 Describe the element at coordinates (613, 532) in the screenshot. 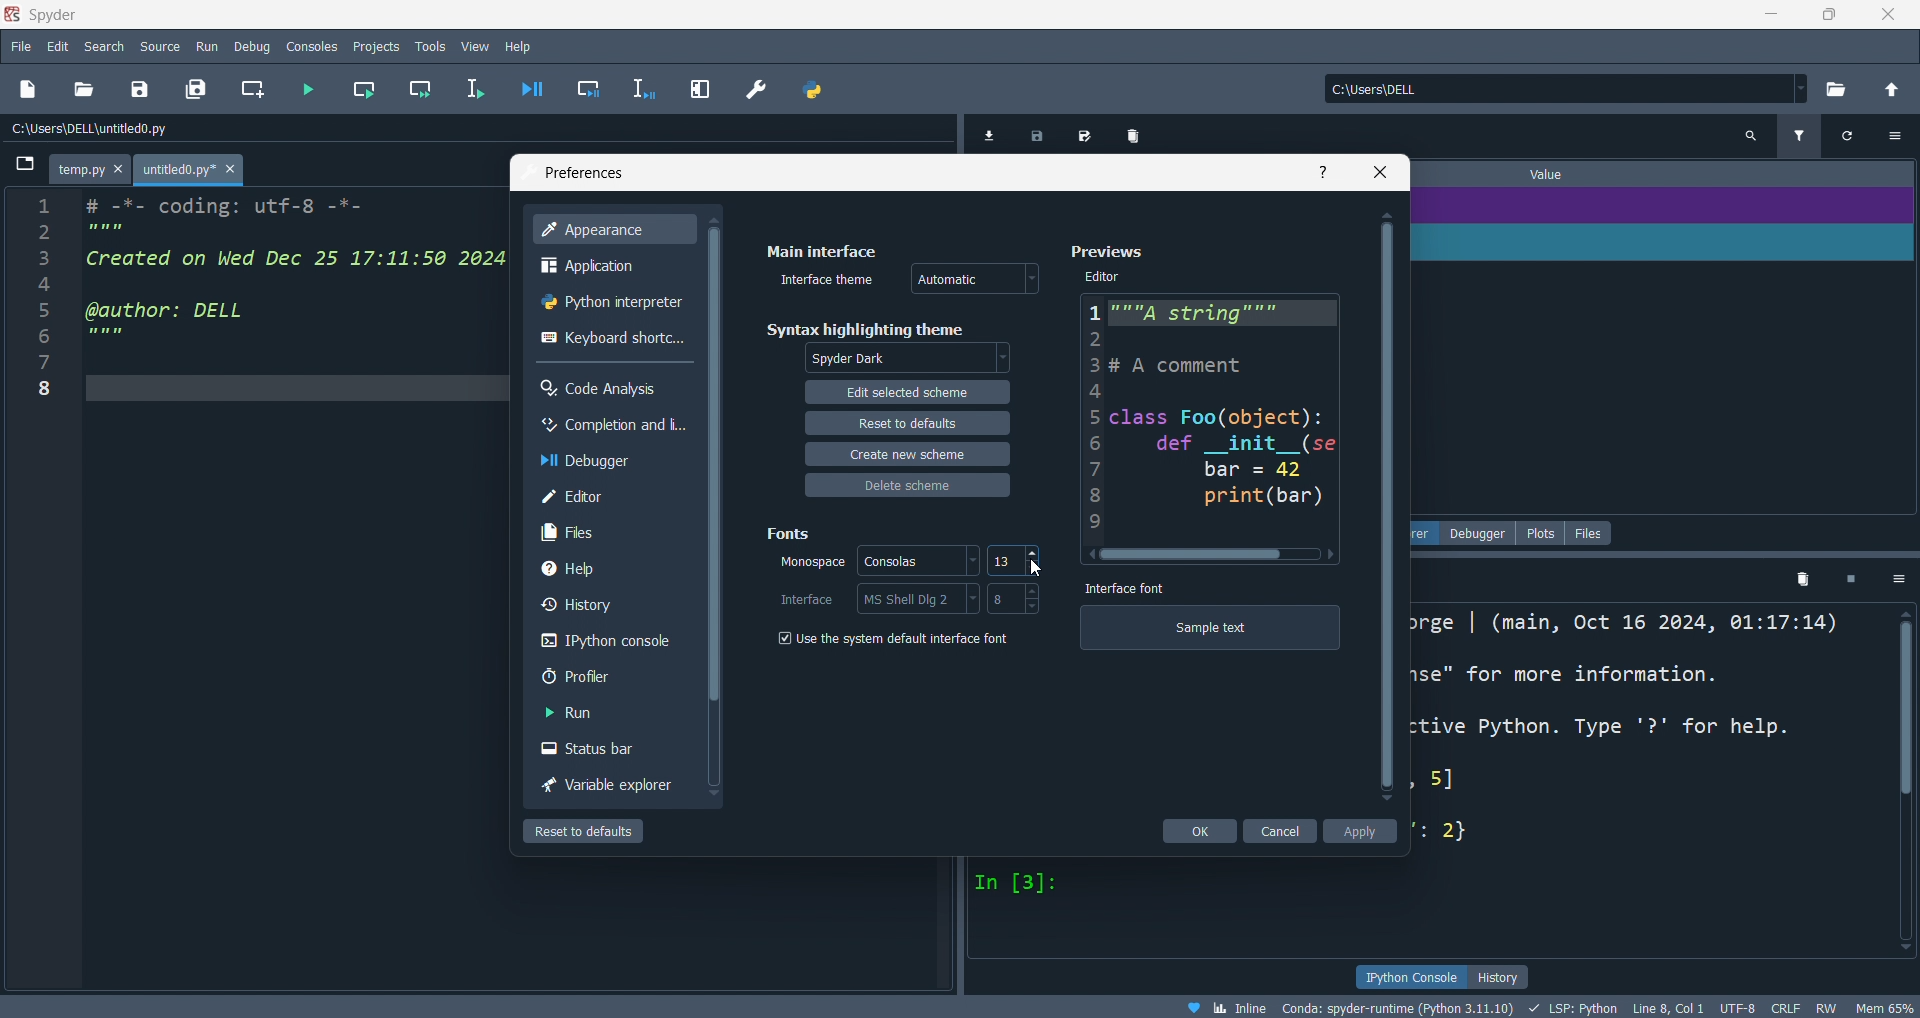

I see `files` at that location.